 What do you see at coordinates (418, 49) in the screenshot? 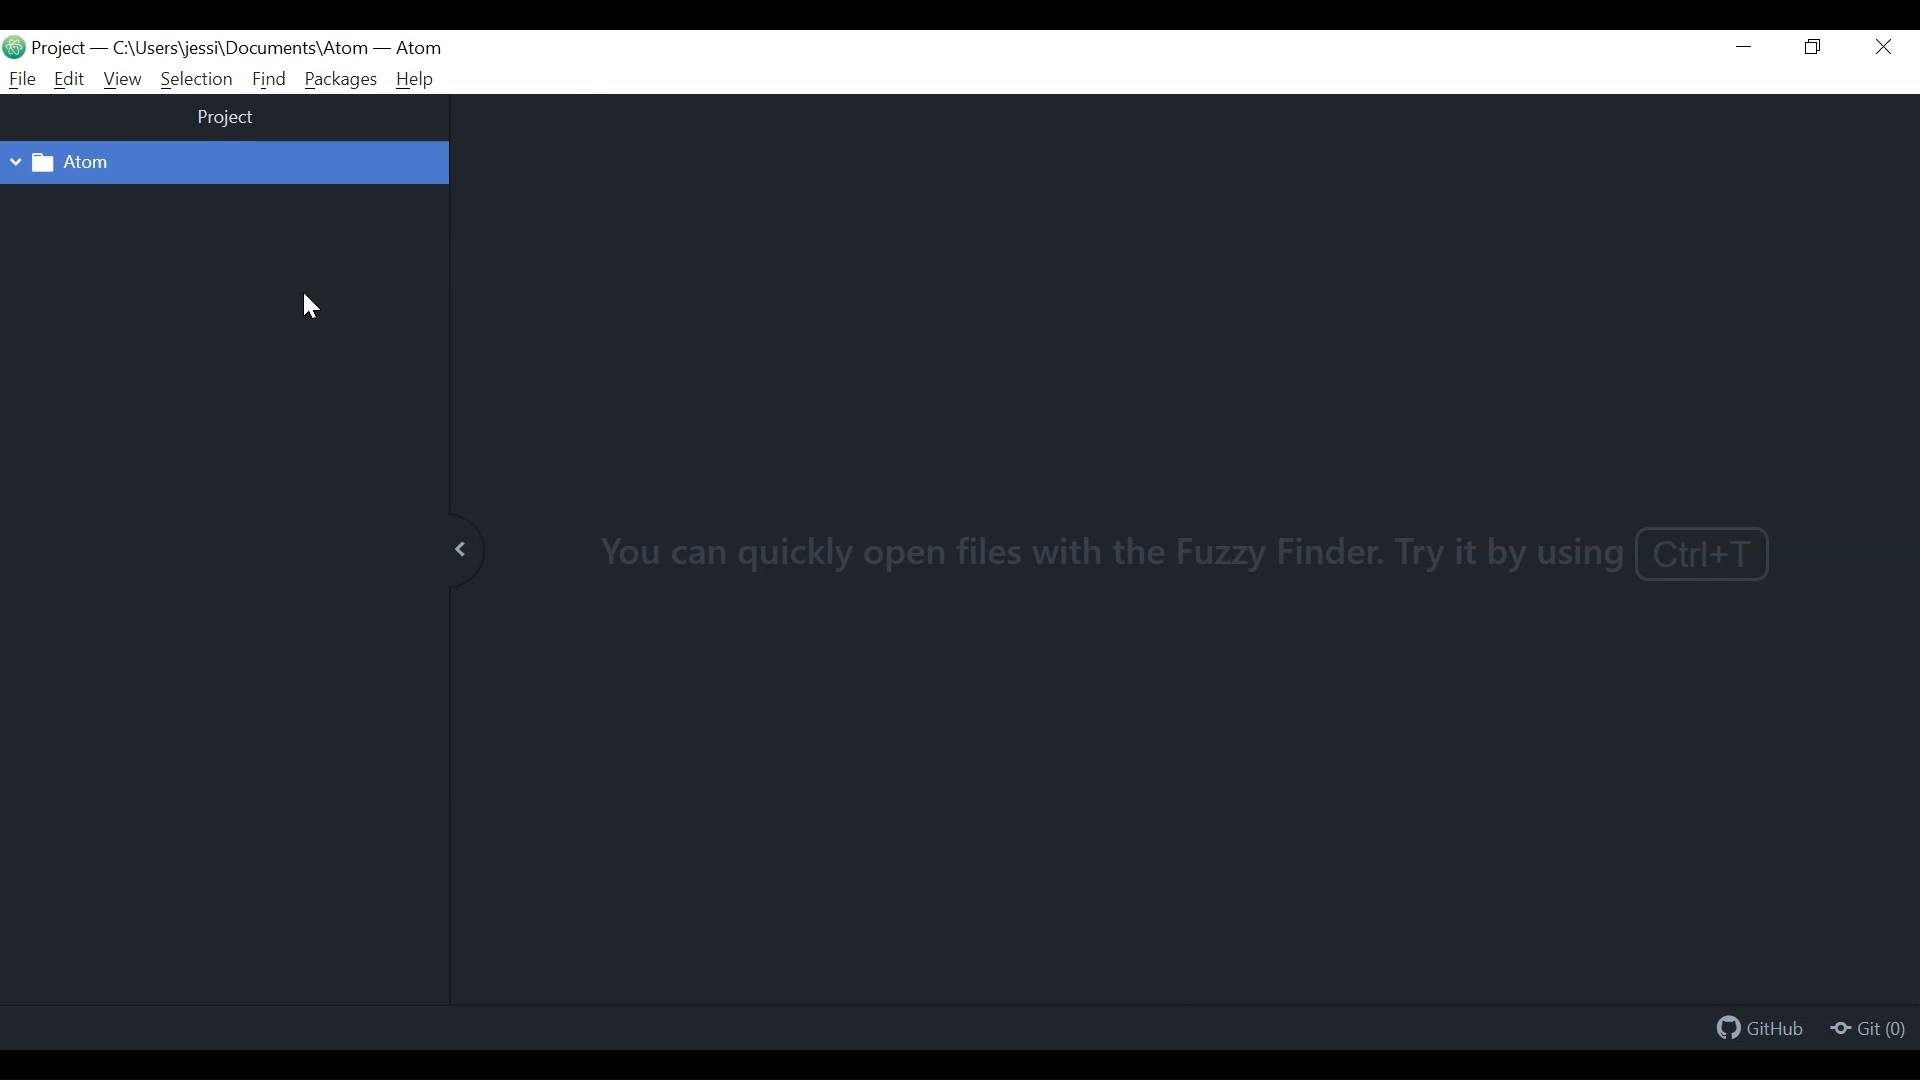
I see `Atom` at bounding box center [418, 49].